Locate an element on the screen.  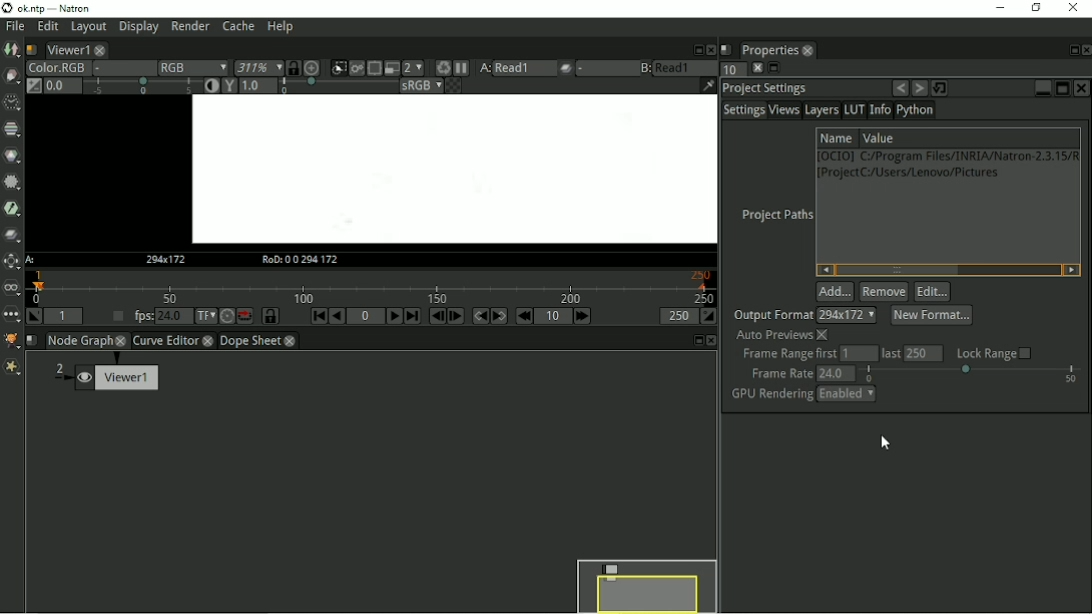
Set playback in point is located at coordinates (35, 316).